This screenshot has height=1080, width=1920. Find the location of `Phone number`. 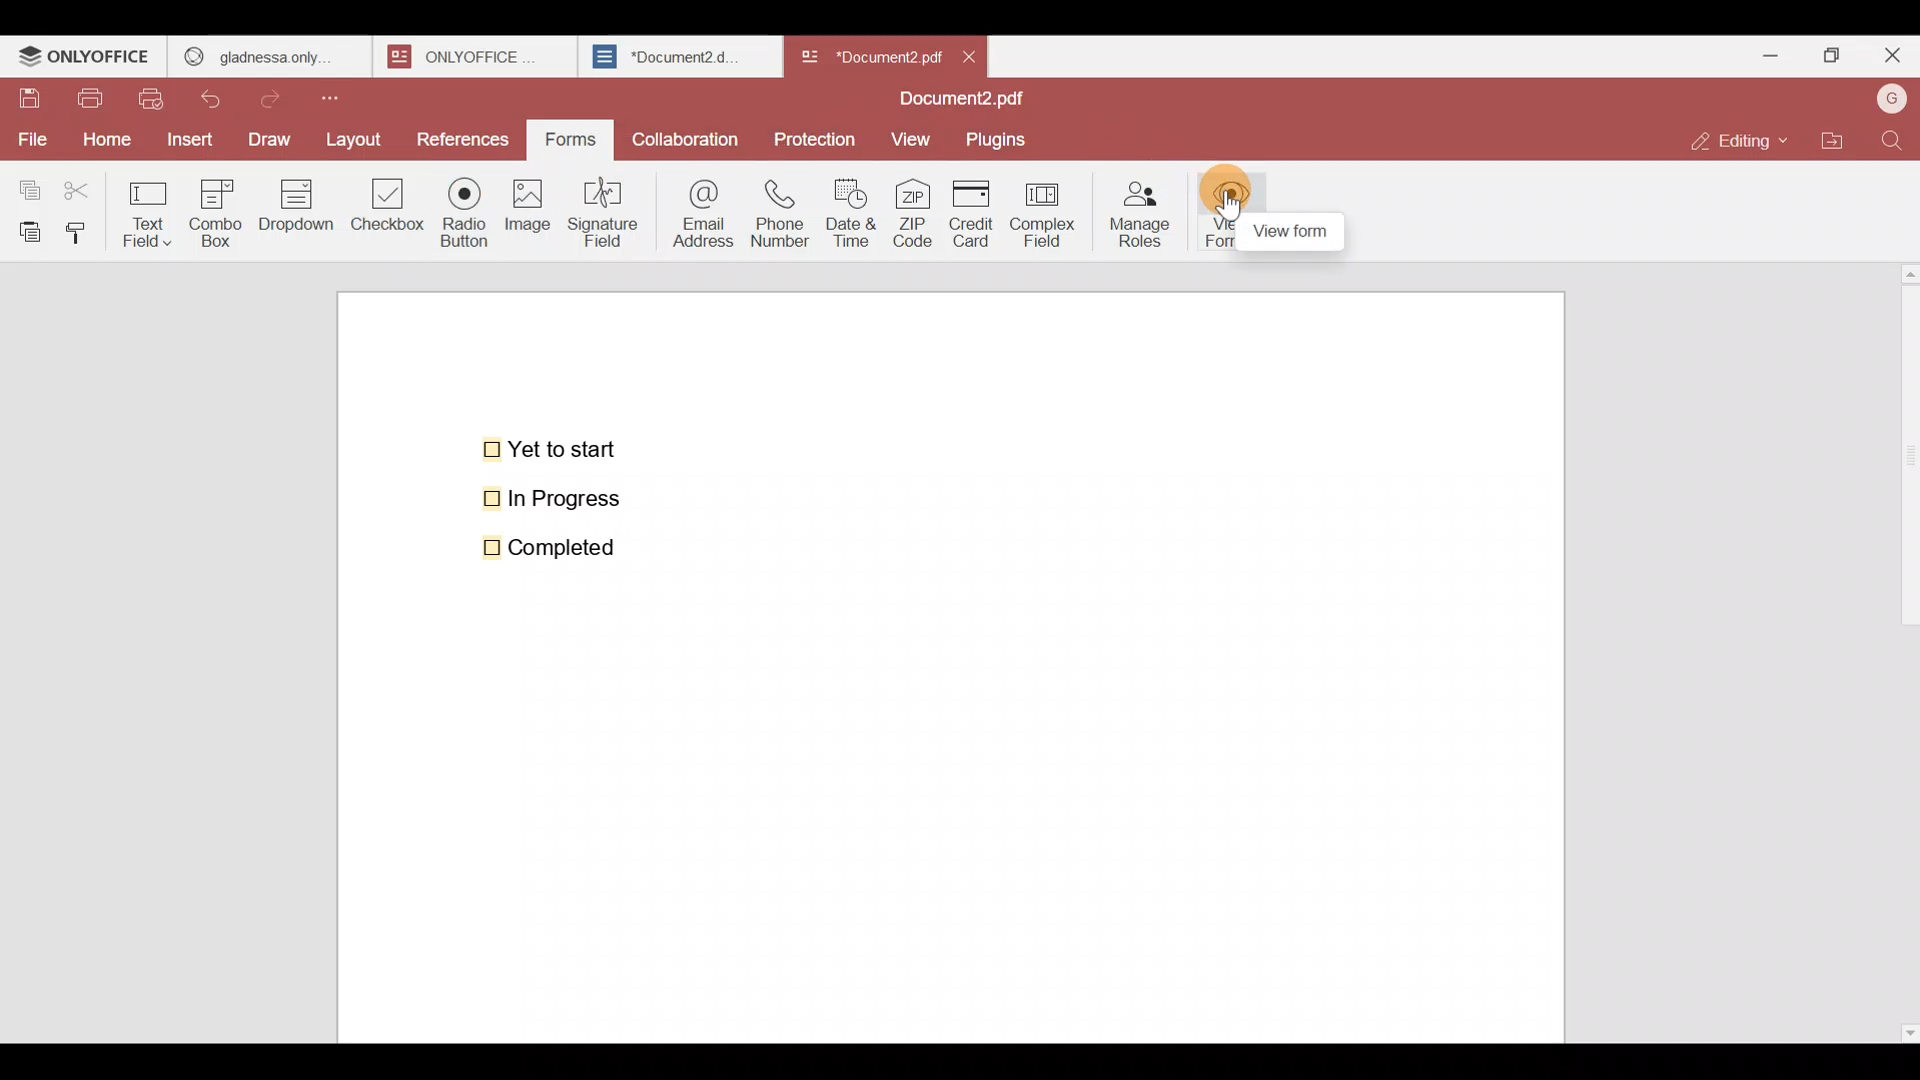

Phone number is located at coordinates (782, 214).